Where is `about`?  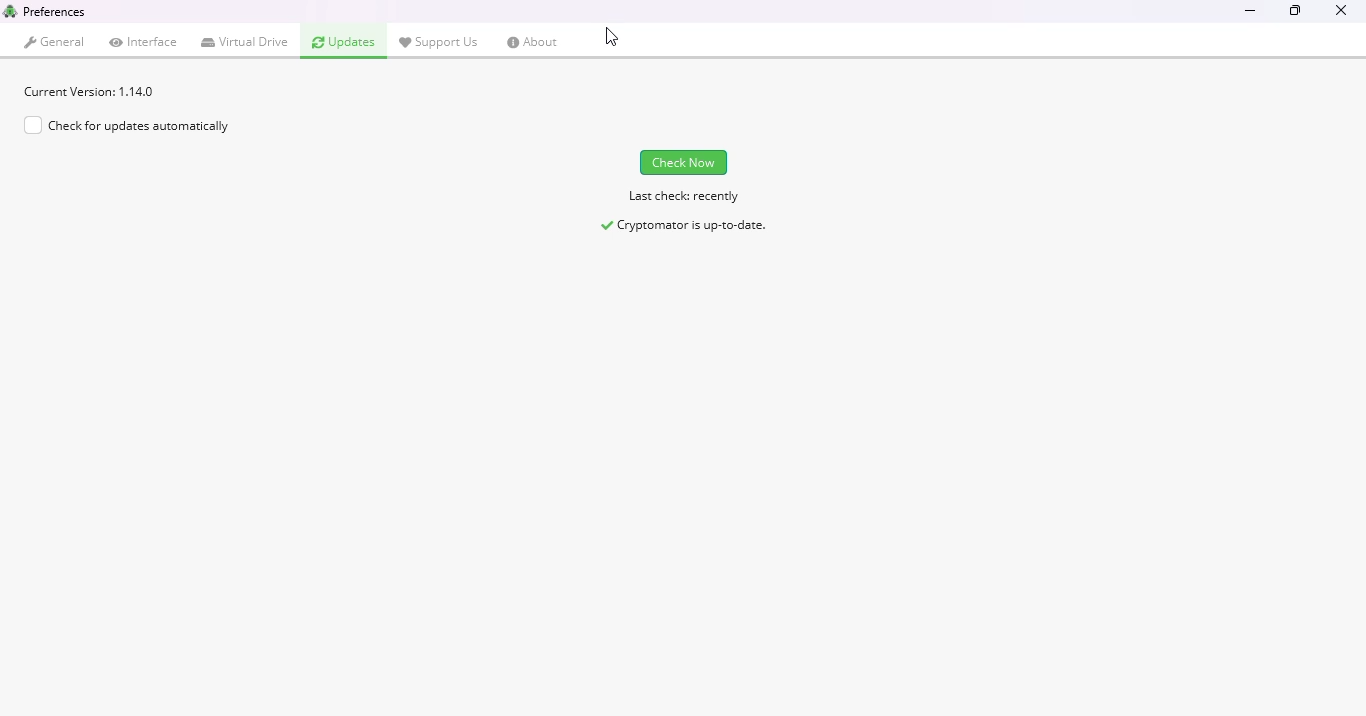 about is located at coordinates (533, 42).